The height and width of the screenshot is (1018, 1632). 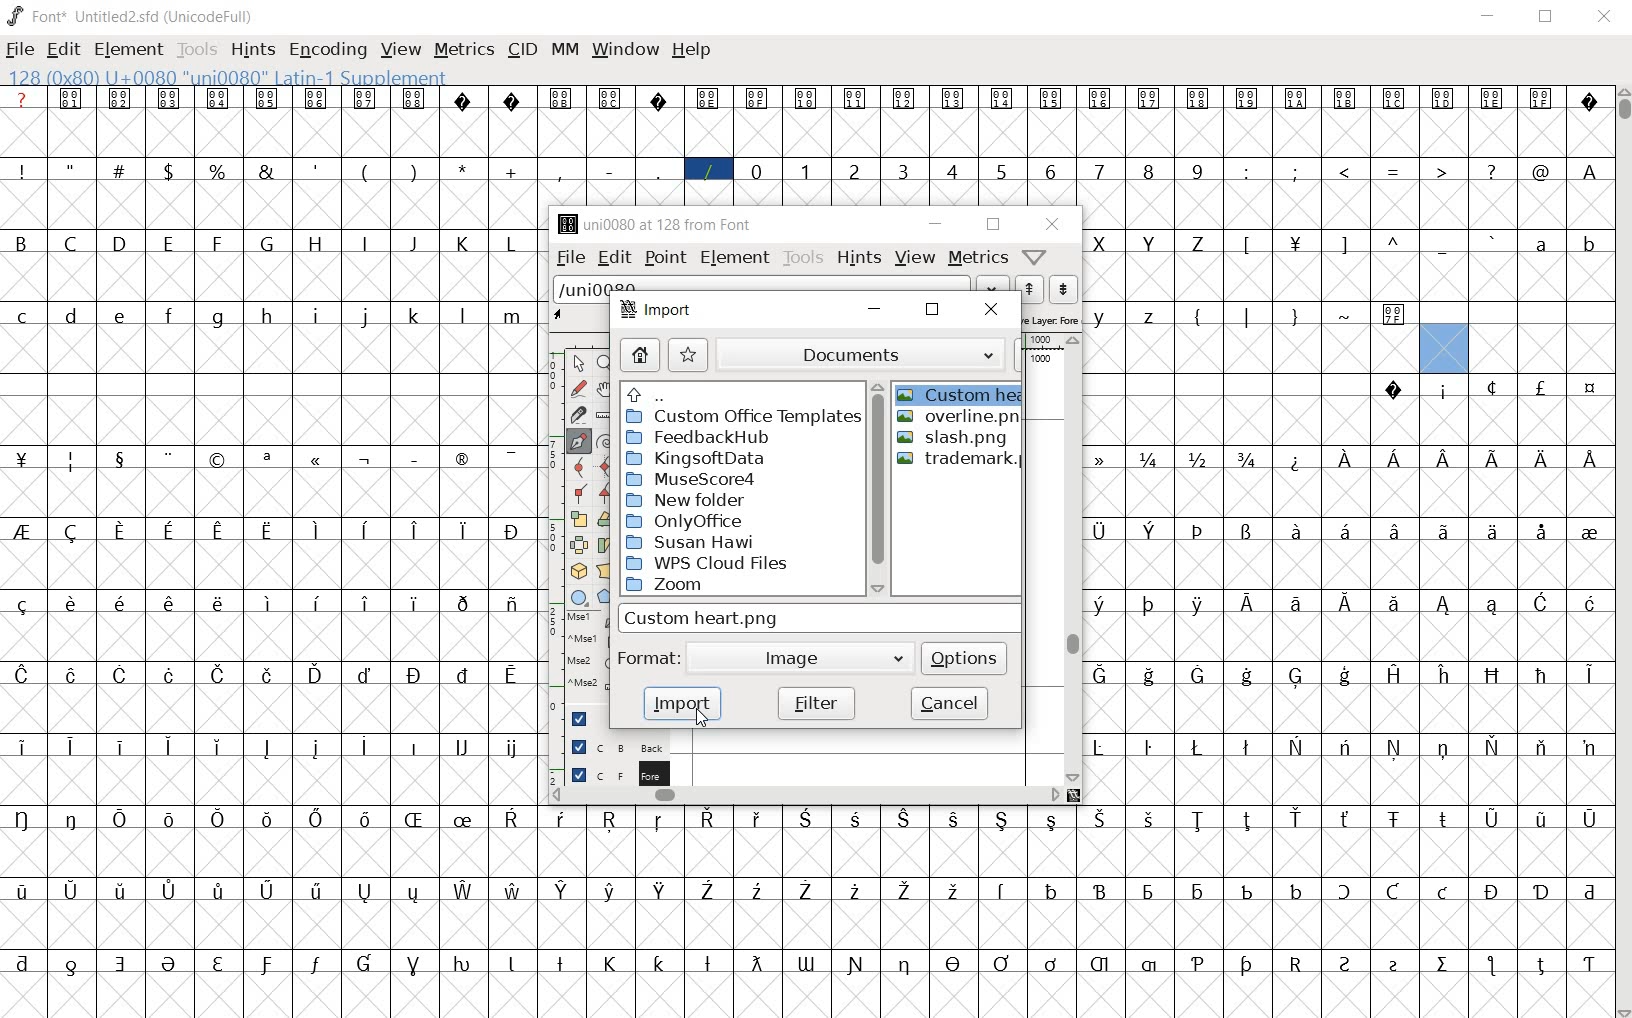 What do you see at coordinates (659, 101) in the screenshot?
I see `glyph` at bounding box center [659, 101].